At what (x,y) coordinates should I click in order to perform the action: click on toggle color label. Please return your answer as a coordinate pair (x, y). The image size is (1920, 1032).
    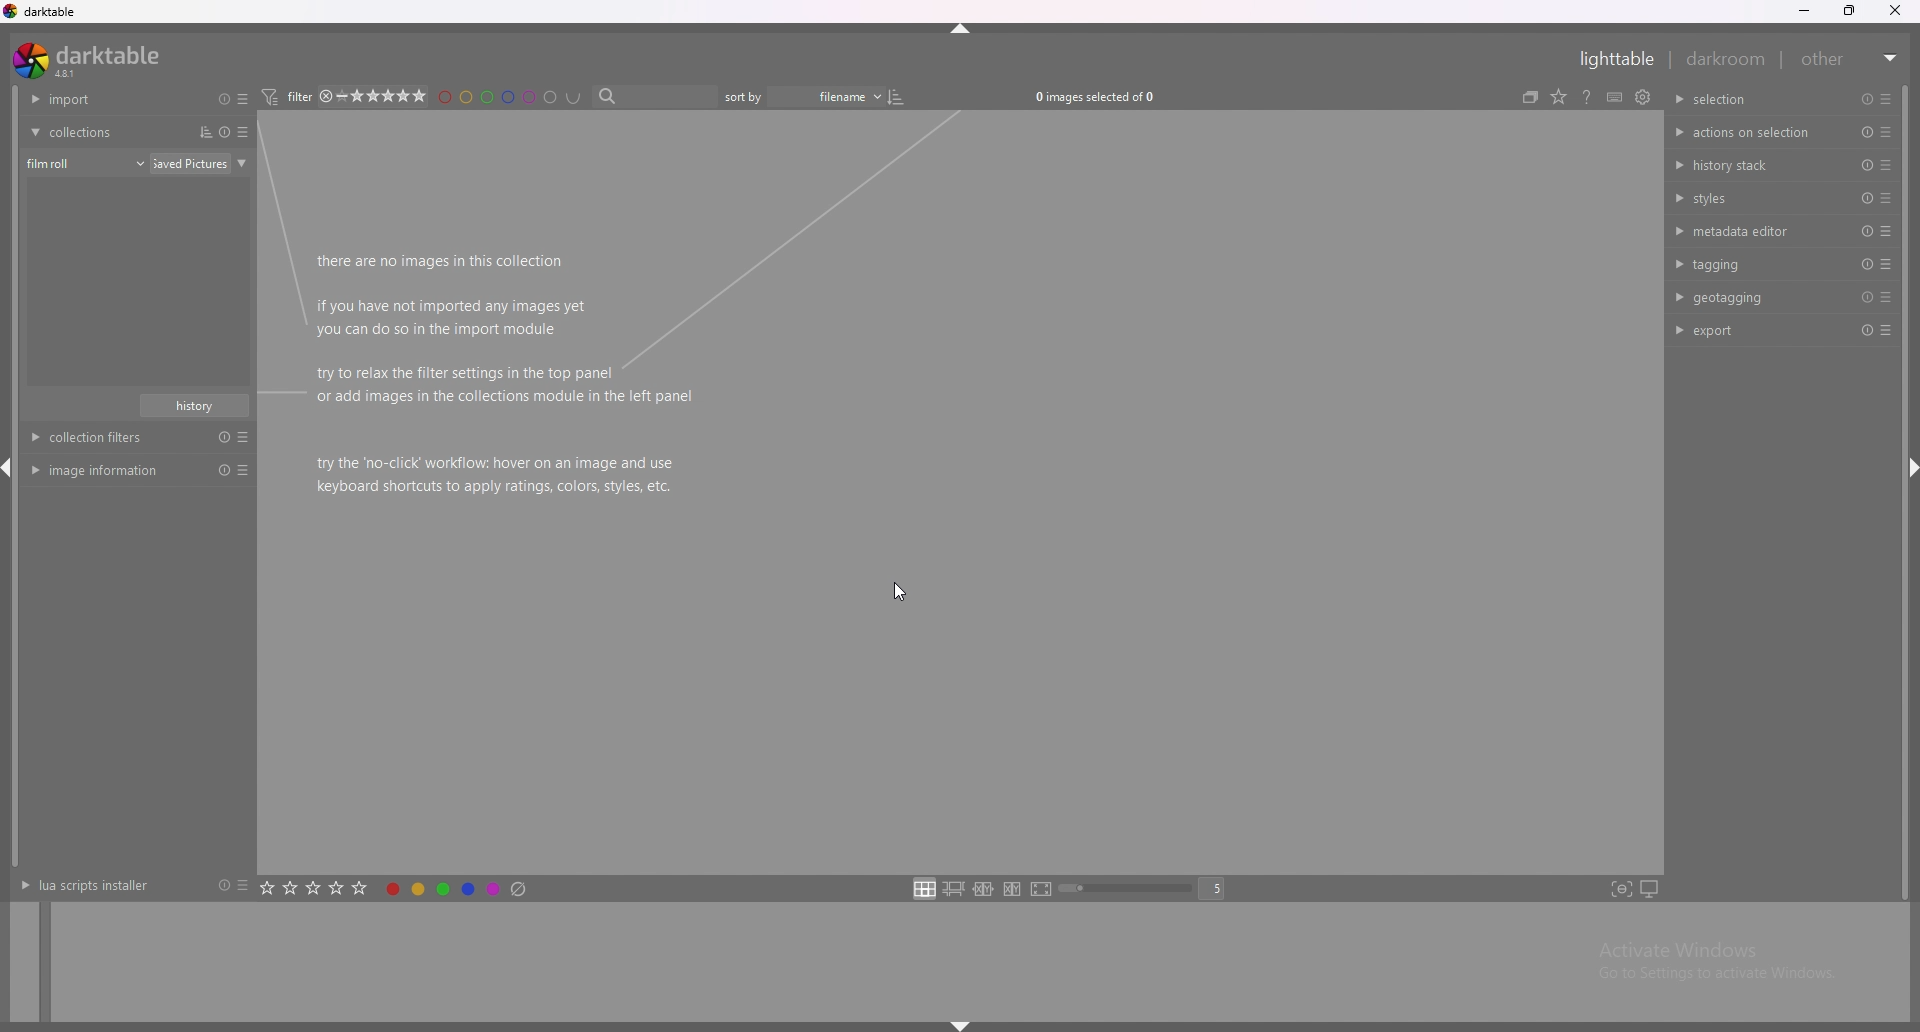
    Looking at the image, I should click on (458, 887).